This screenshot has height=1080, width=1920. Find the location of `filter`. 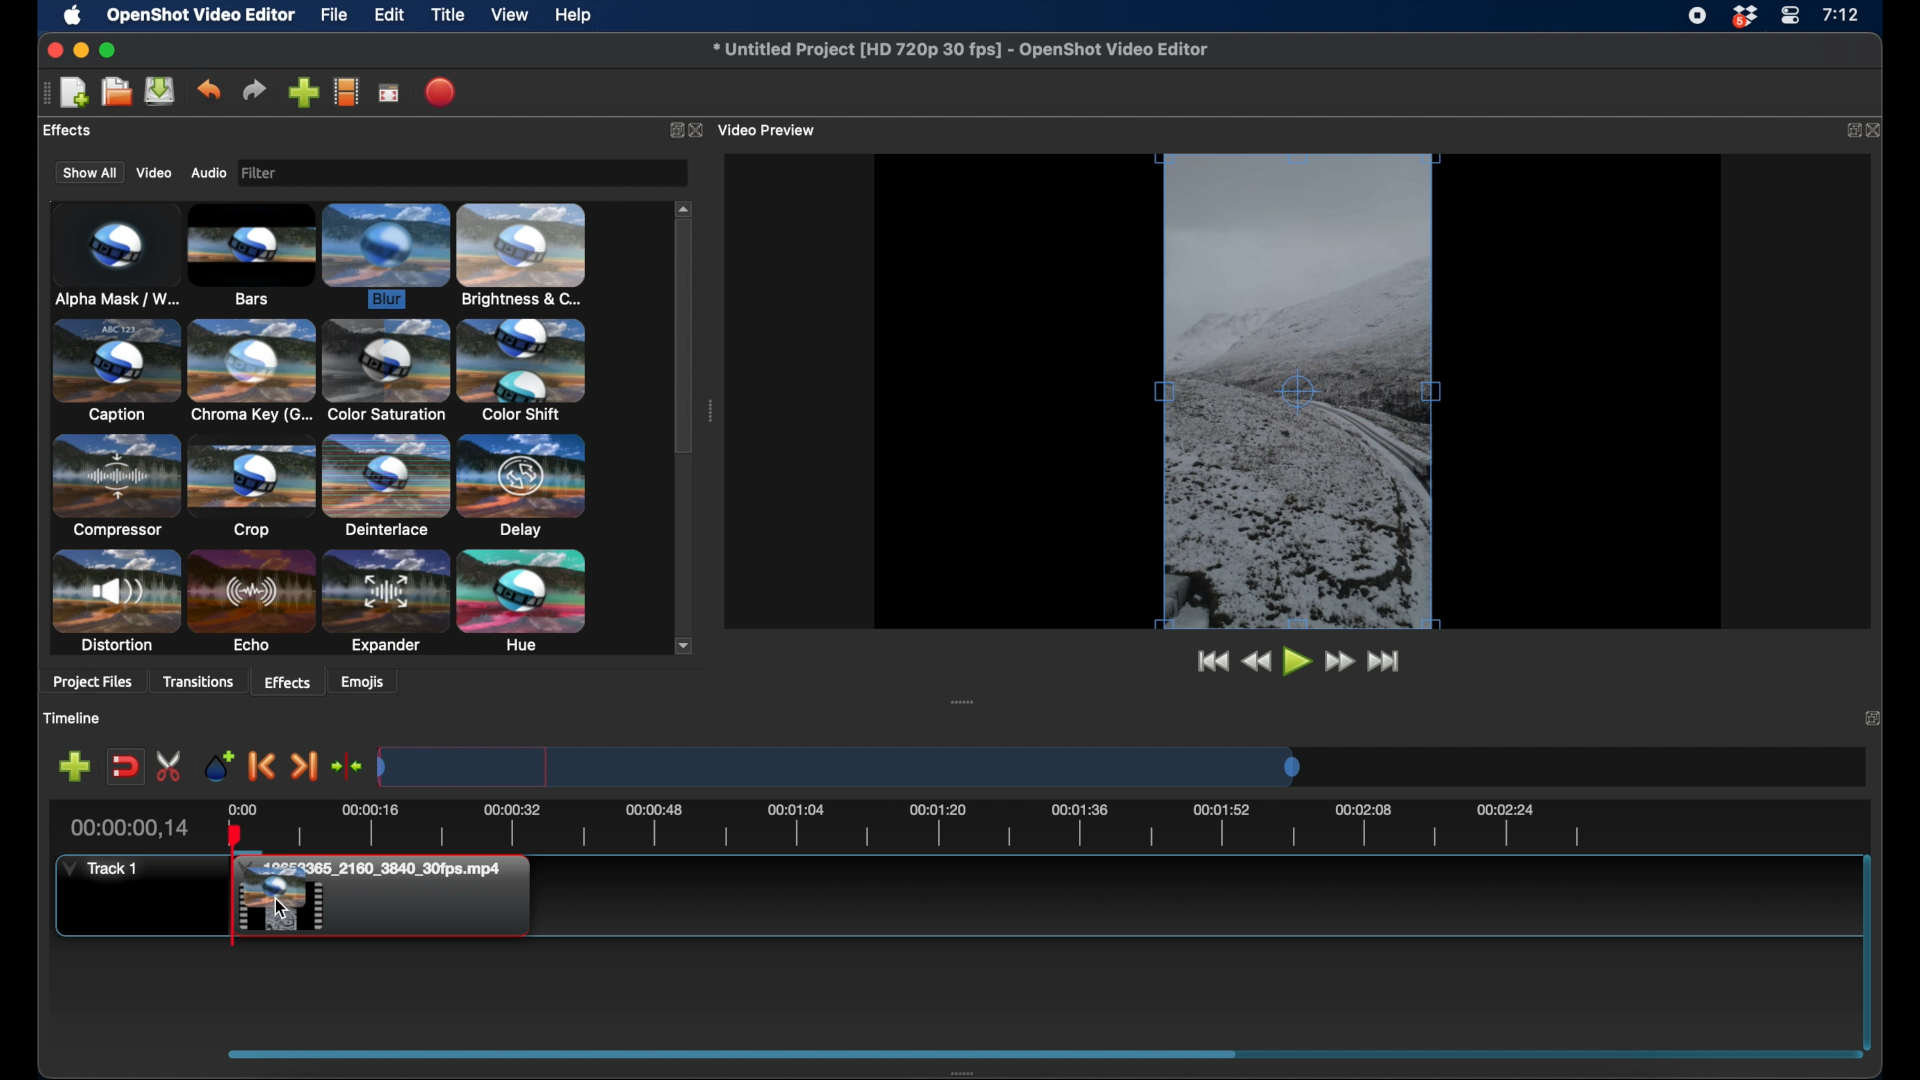

filter is located at coordinates (320, 173).